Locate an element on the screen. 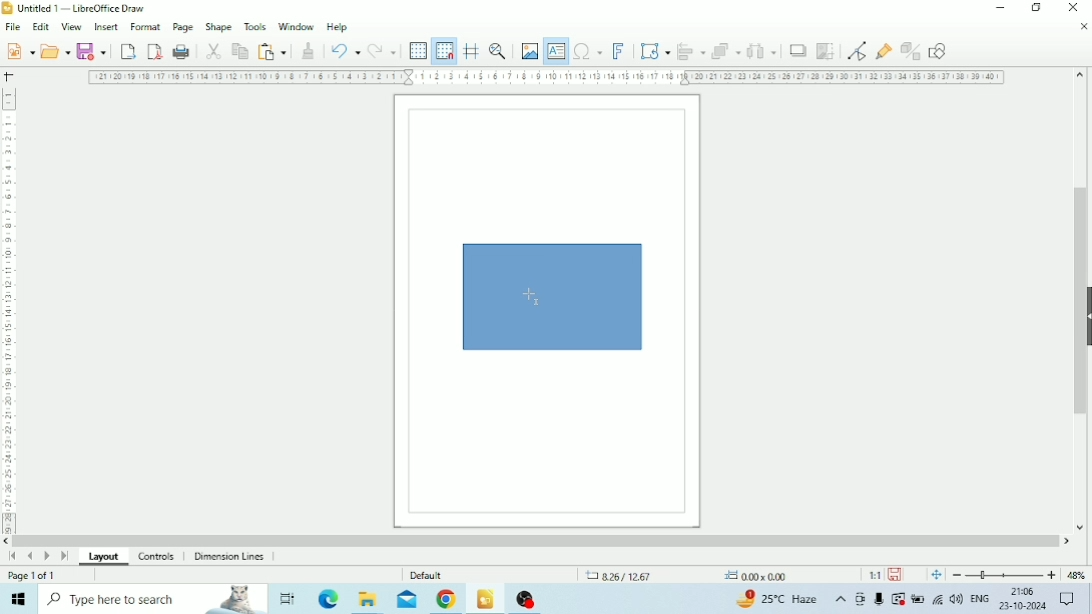  Task View is located at coordinates (286, 599).